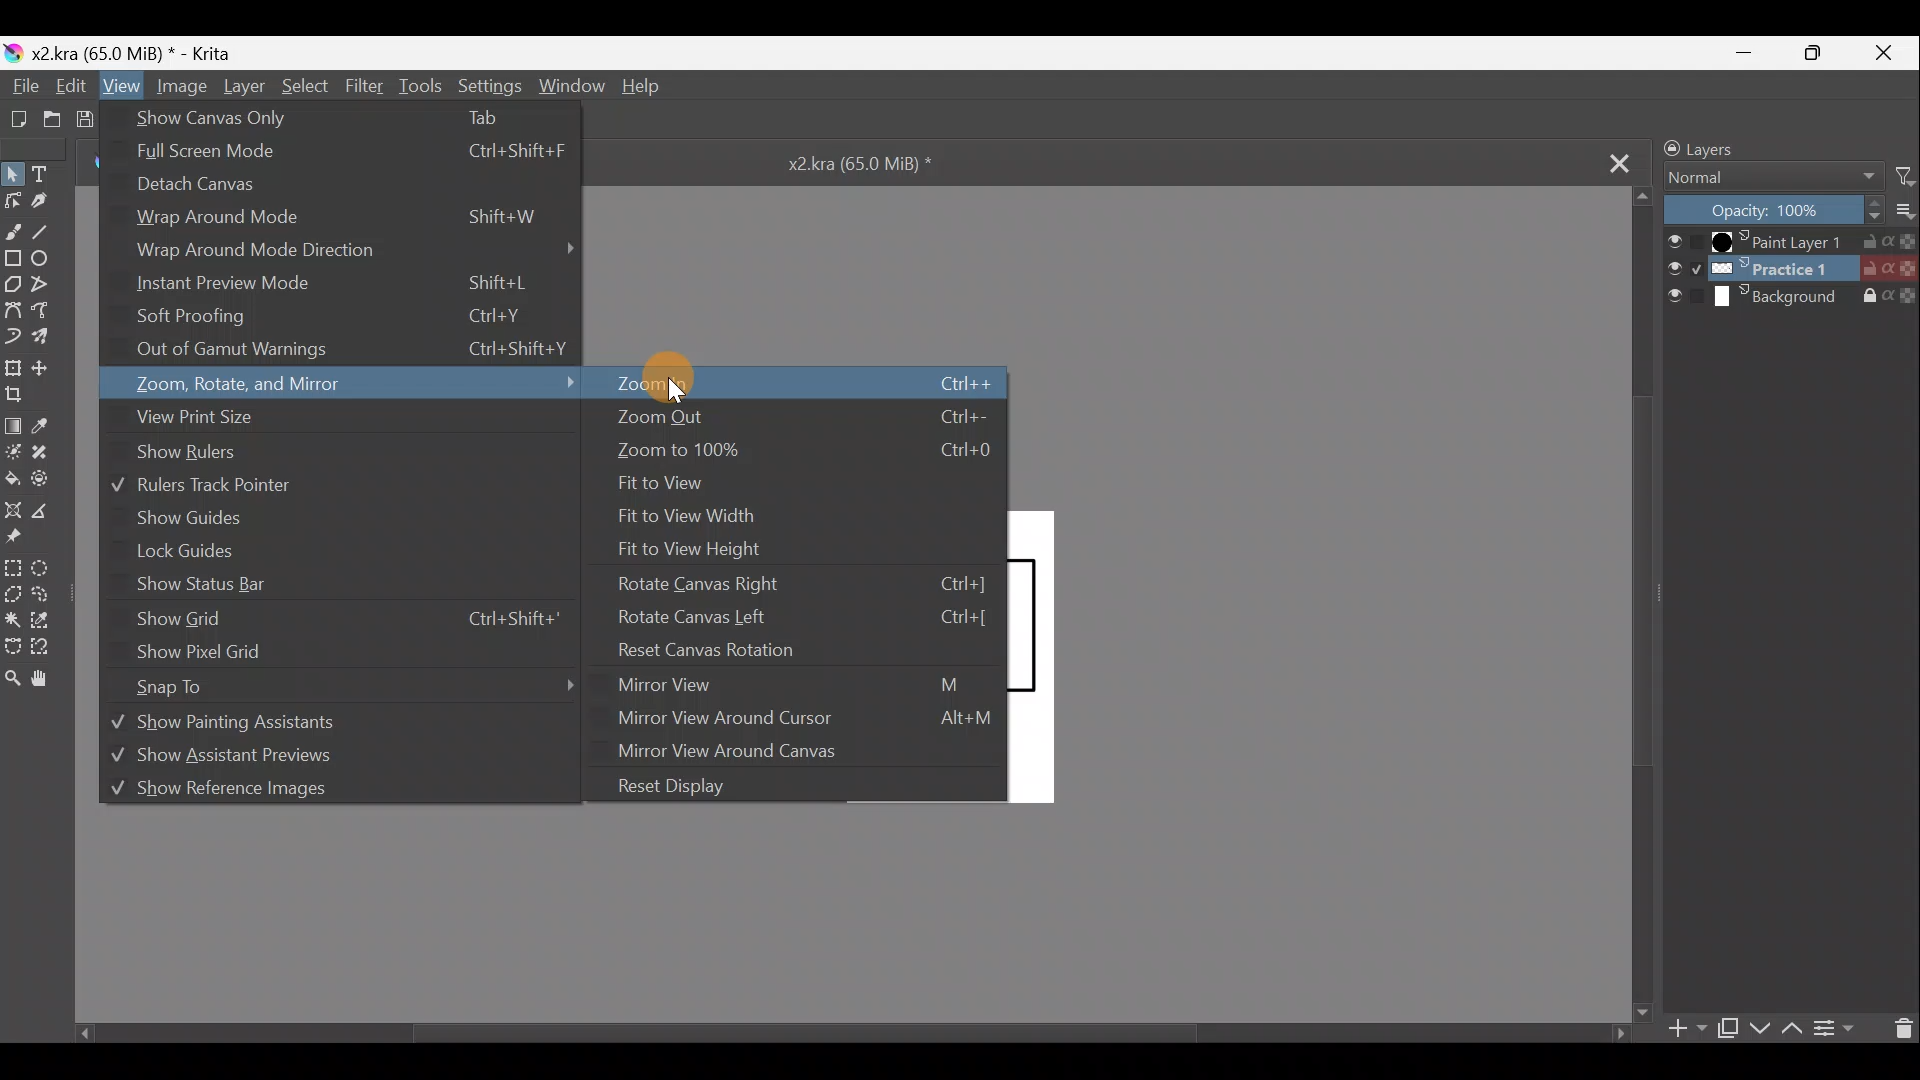  I want to click on Detach canvas, so click(317, 187).